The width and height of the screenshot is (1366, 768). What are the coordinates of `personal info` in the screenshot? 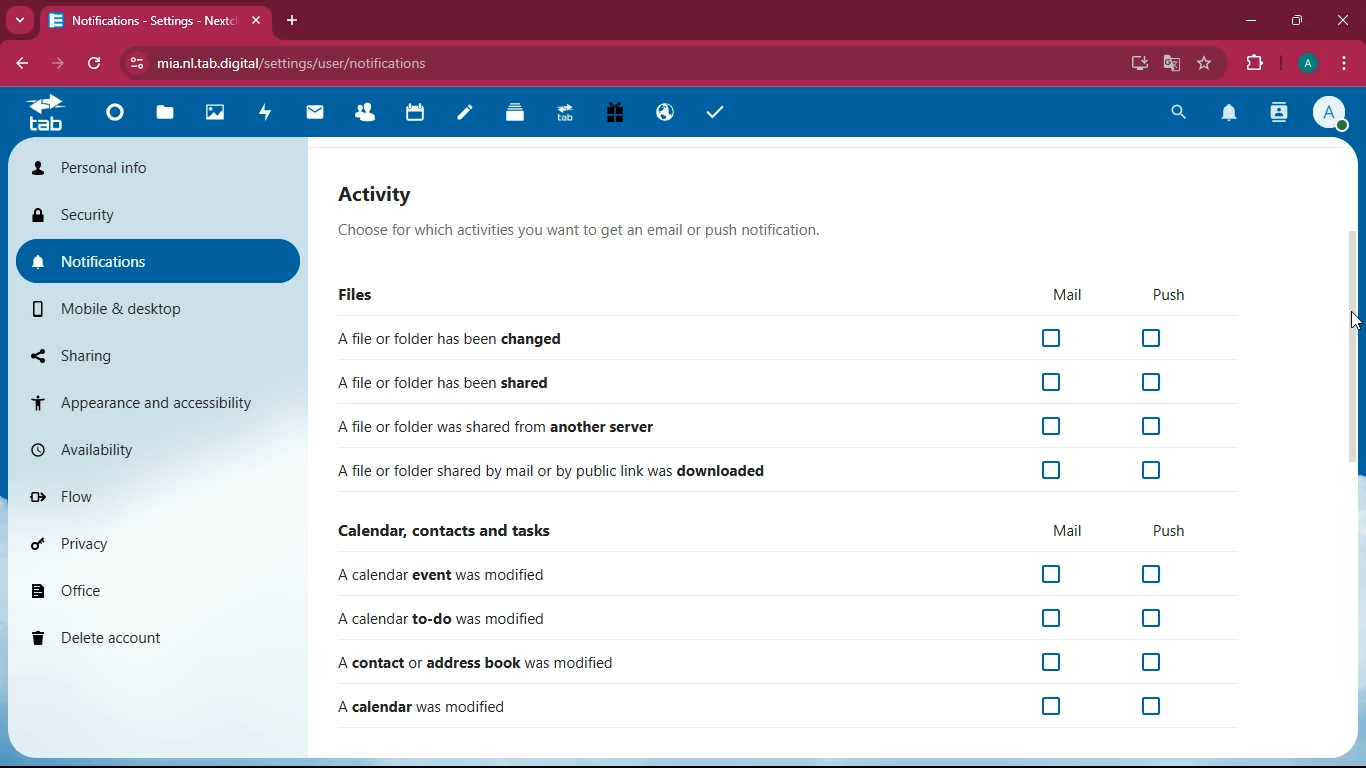 It's located at (160, 167).